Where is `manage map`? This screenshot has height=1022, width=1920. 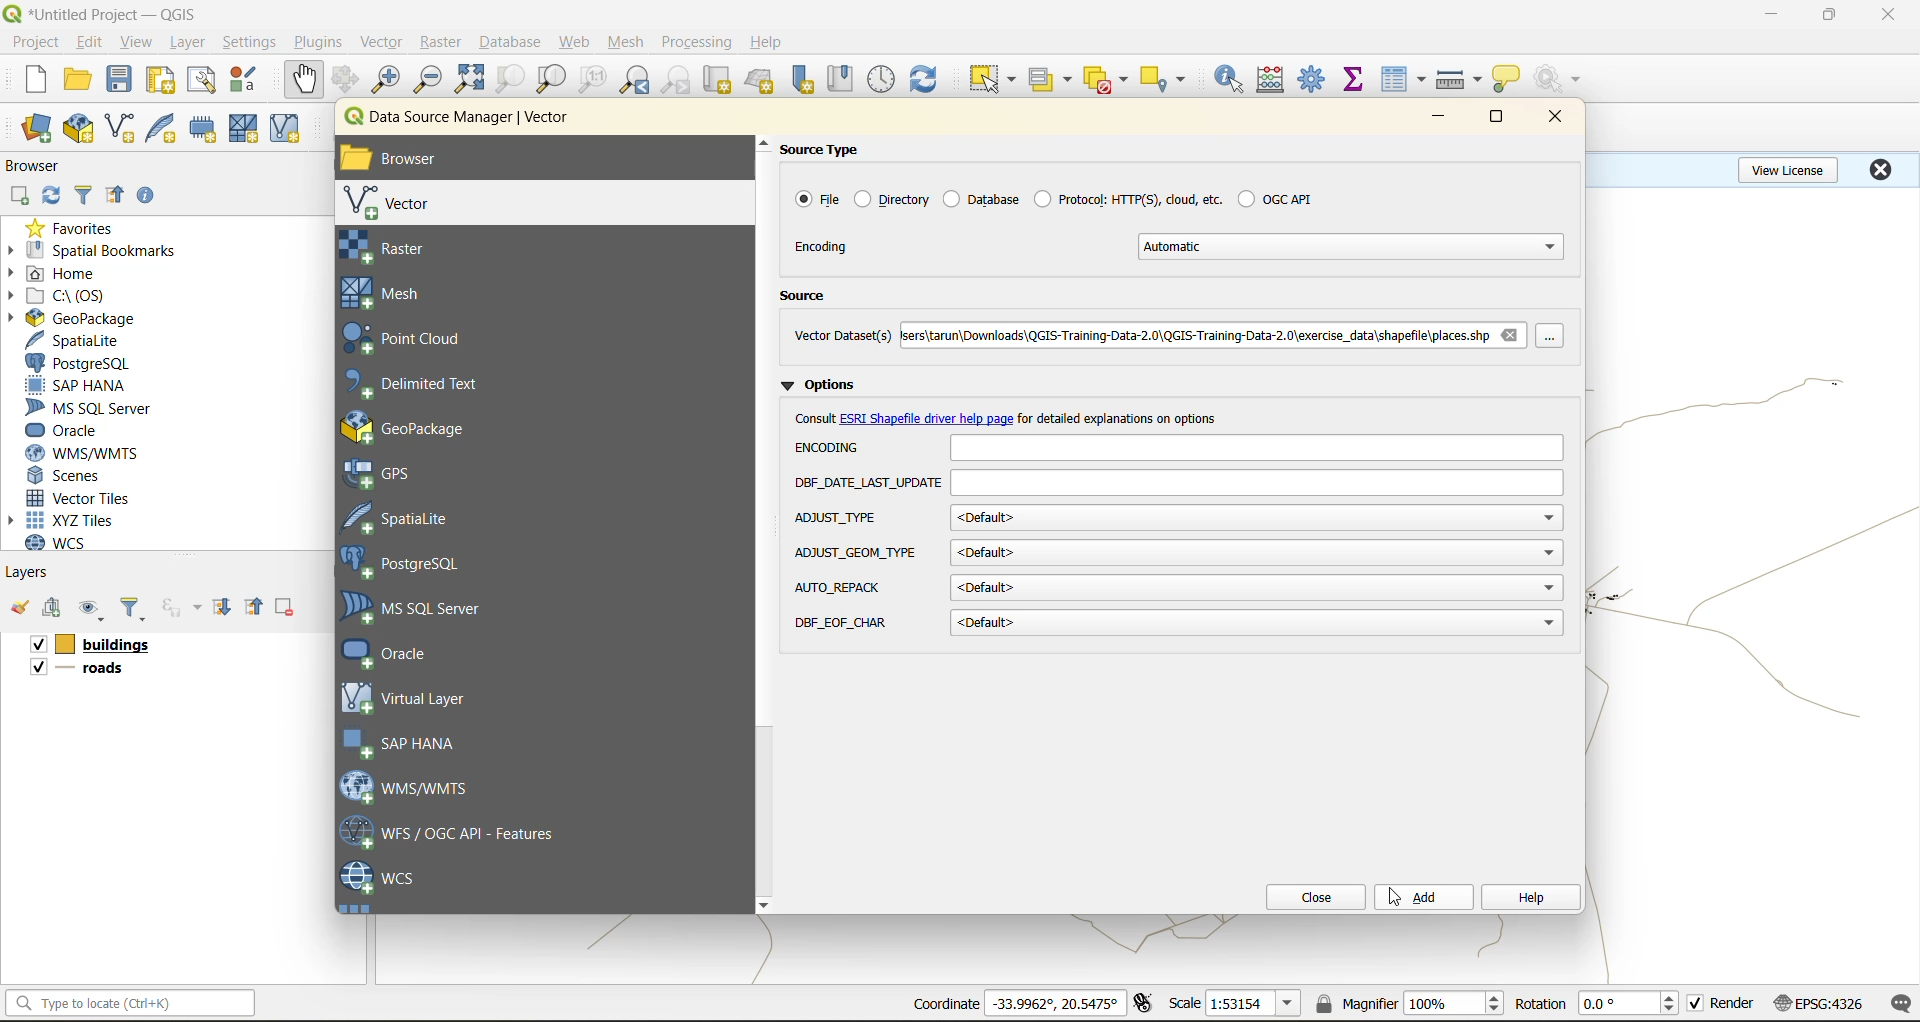 manage map is located at coordinates (94, 610).